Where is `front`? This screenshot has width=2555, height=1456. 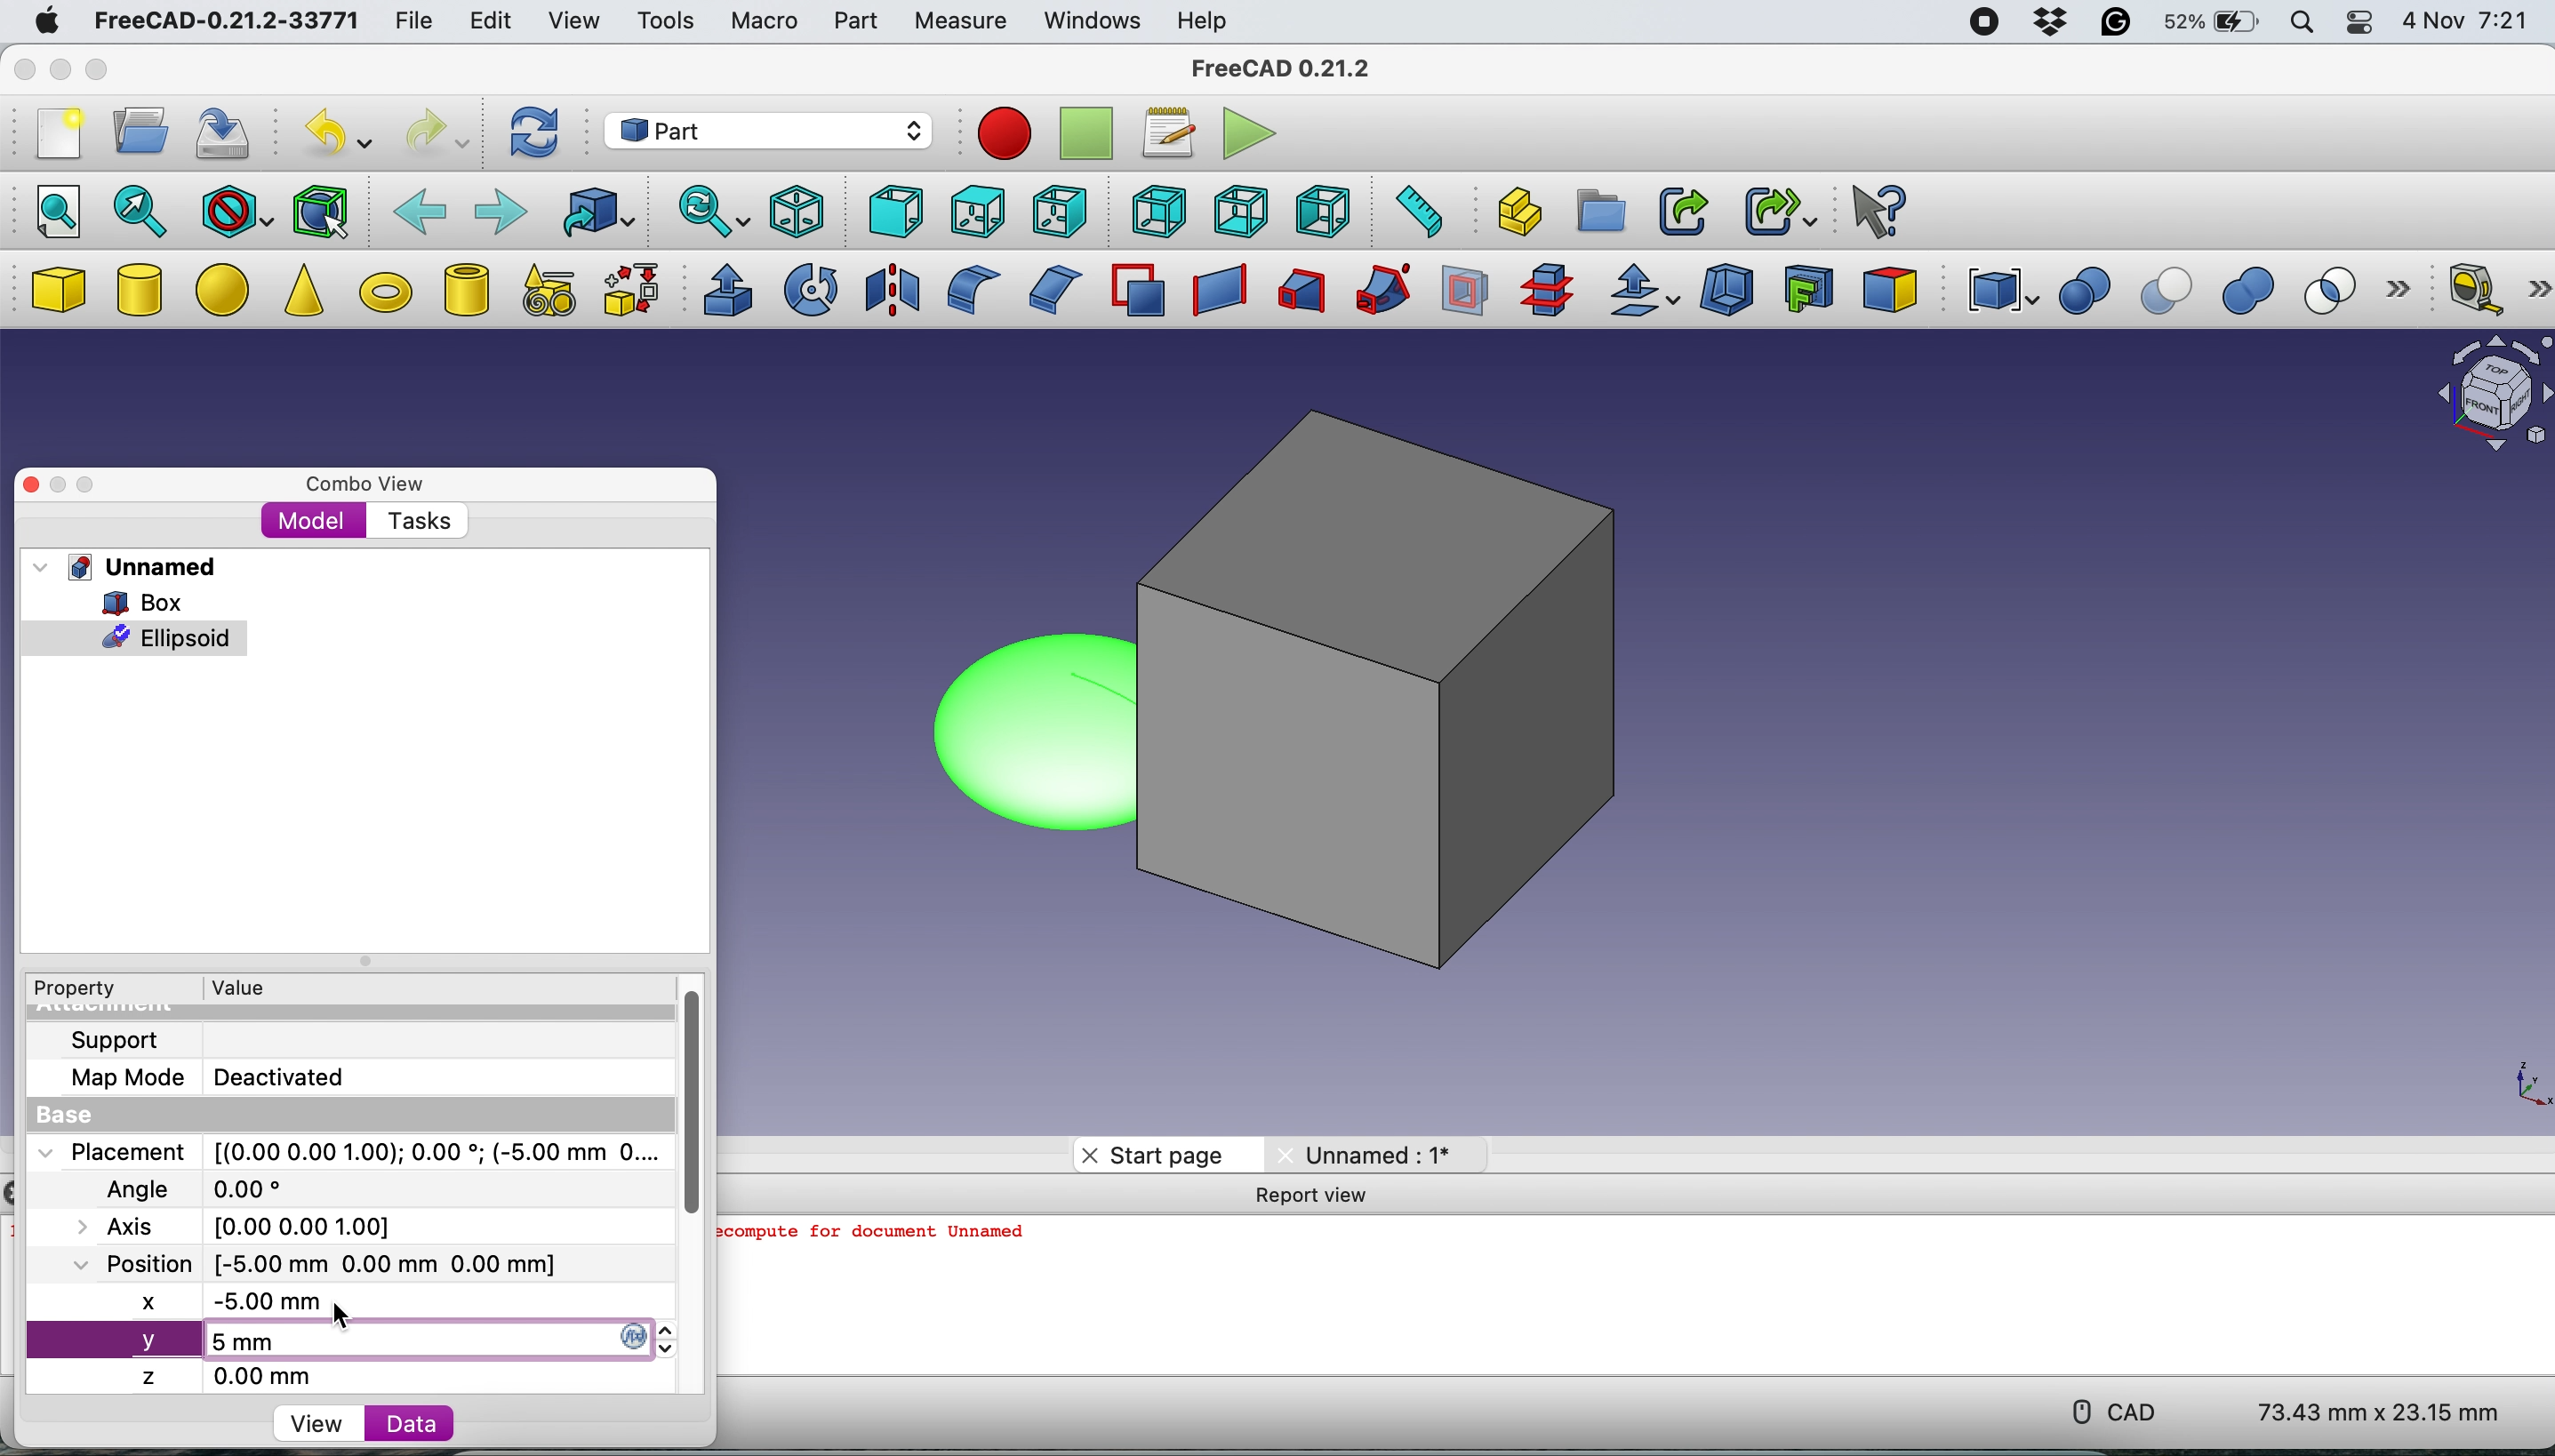 front is located at coordinates (891, 212).